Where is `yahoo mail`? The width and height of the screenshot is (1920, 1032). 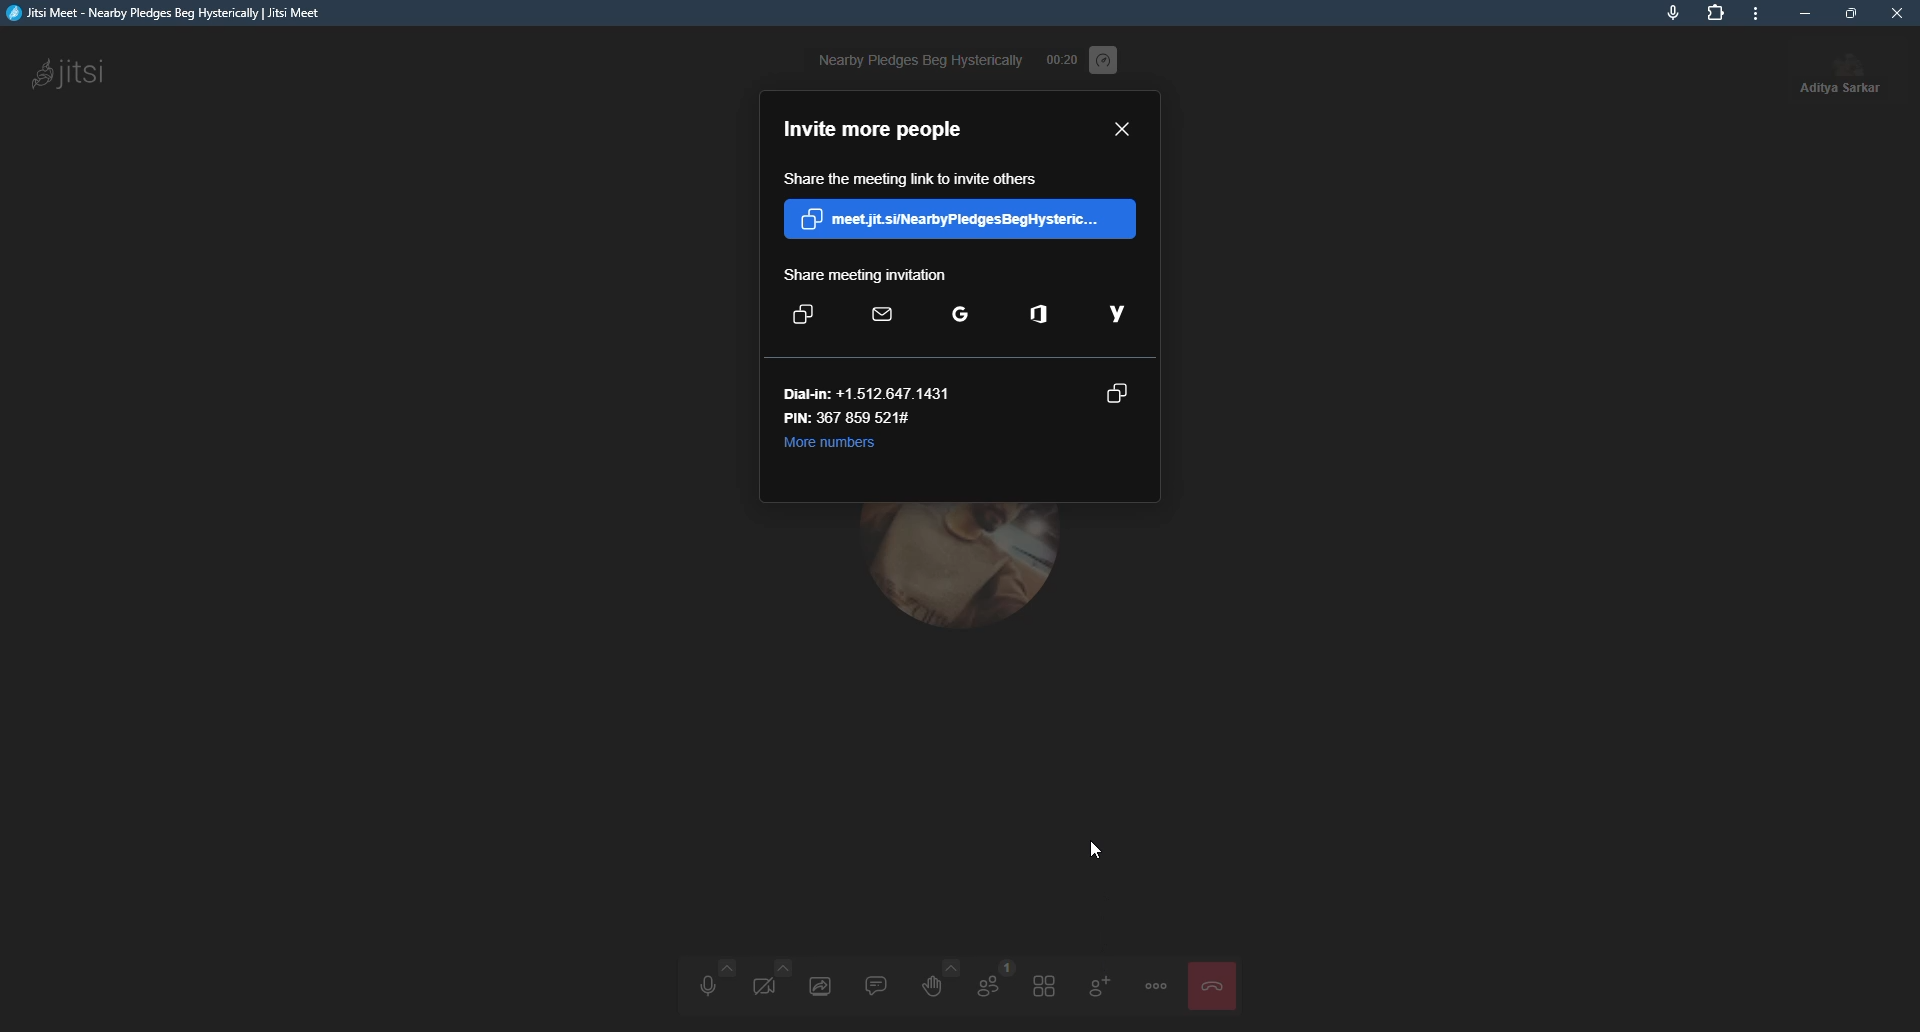
yahoo mail is located at coordinates (1118, 315).